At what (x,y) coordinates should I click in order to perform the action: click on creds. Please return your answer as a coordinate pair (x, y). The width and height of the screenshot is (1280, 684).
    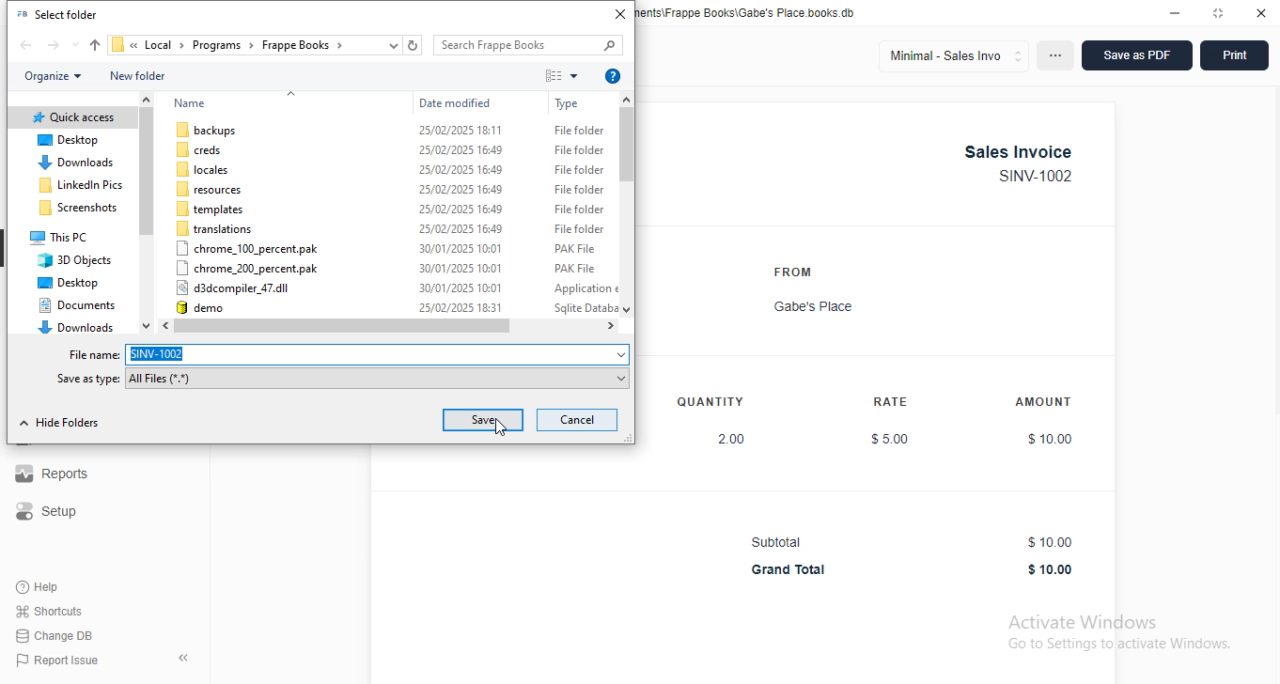
    Looking at the image, I should click on (197, 149).